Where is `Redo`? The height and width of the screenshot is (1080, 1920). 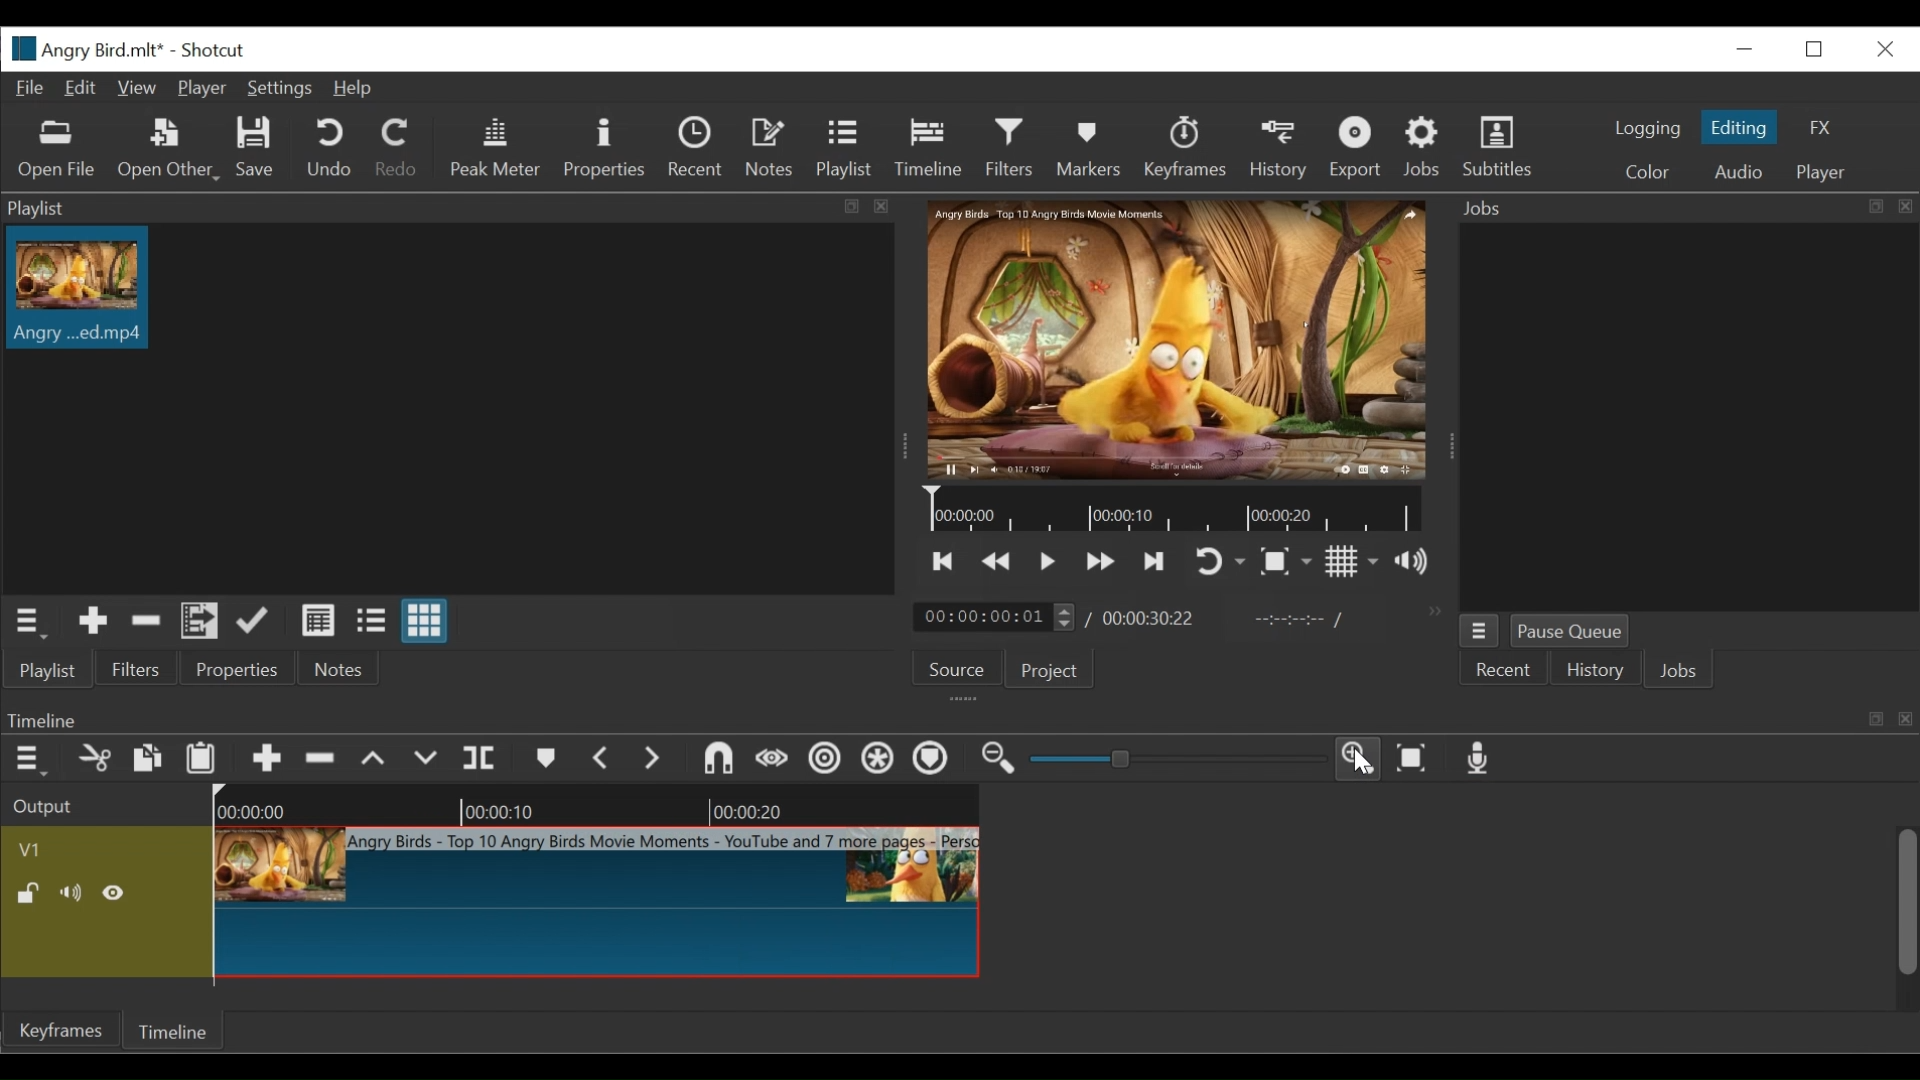
Redo is located at coordinates (395, 147).